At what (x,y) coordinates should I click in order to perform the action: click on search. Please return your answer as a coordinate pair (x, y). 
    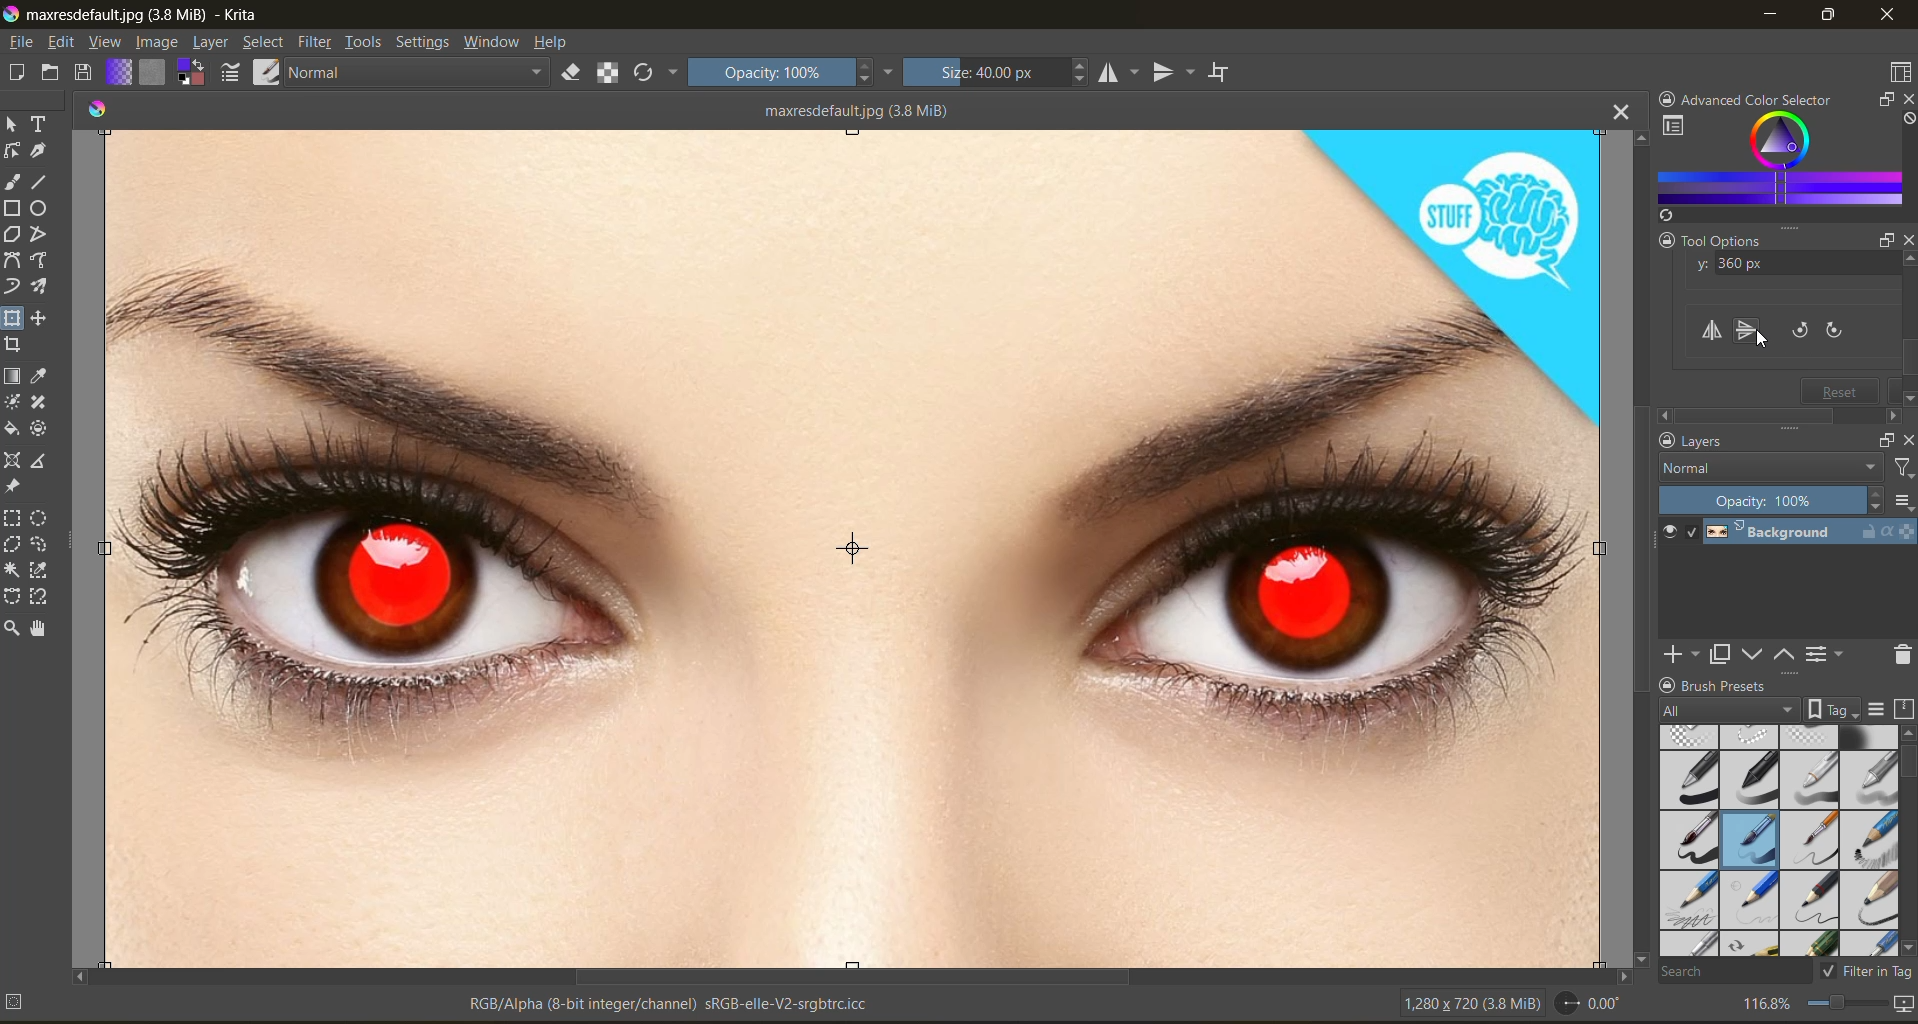
    Looking at the image, I should click on (1732, 973).